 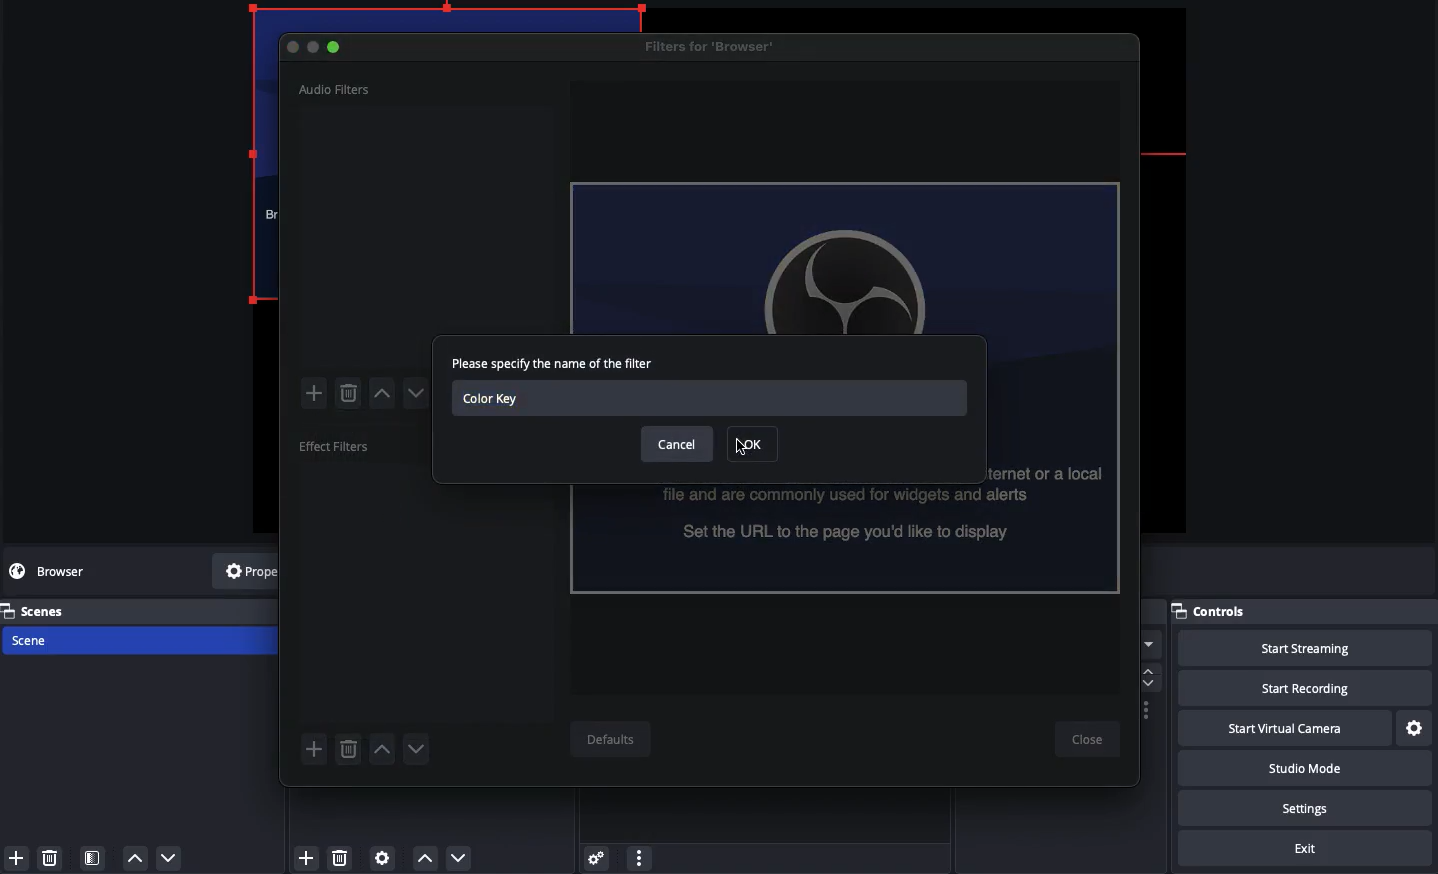 What do you see at coordinates (1303, 768) in the screenshot?
I see `Studio` at bounding box center [1303, 768].